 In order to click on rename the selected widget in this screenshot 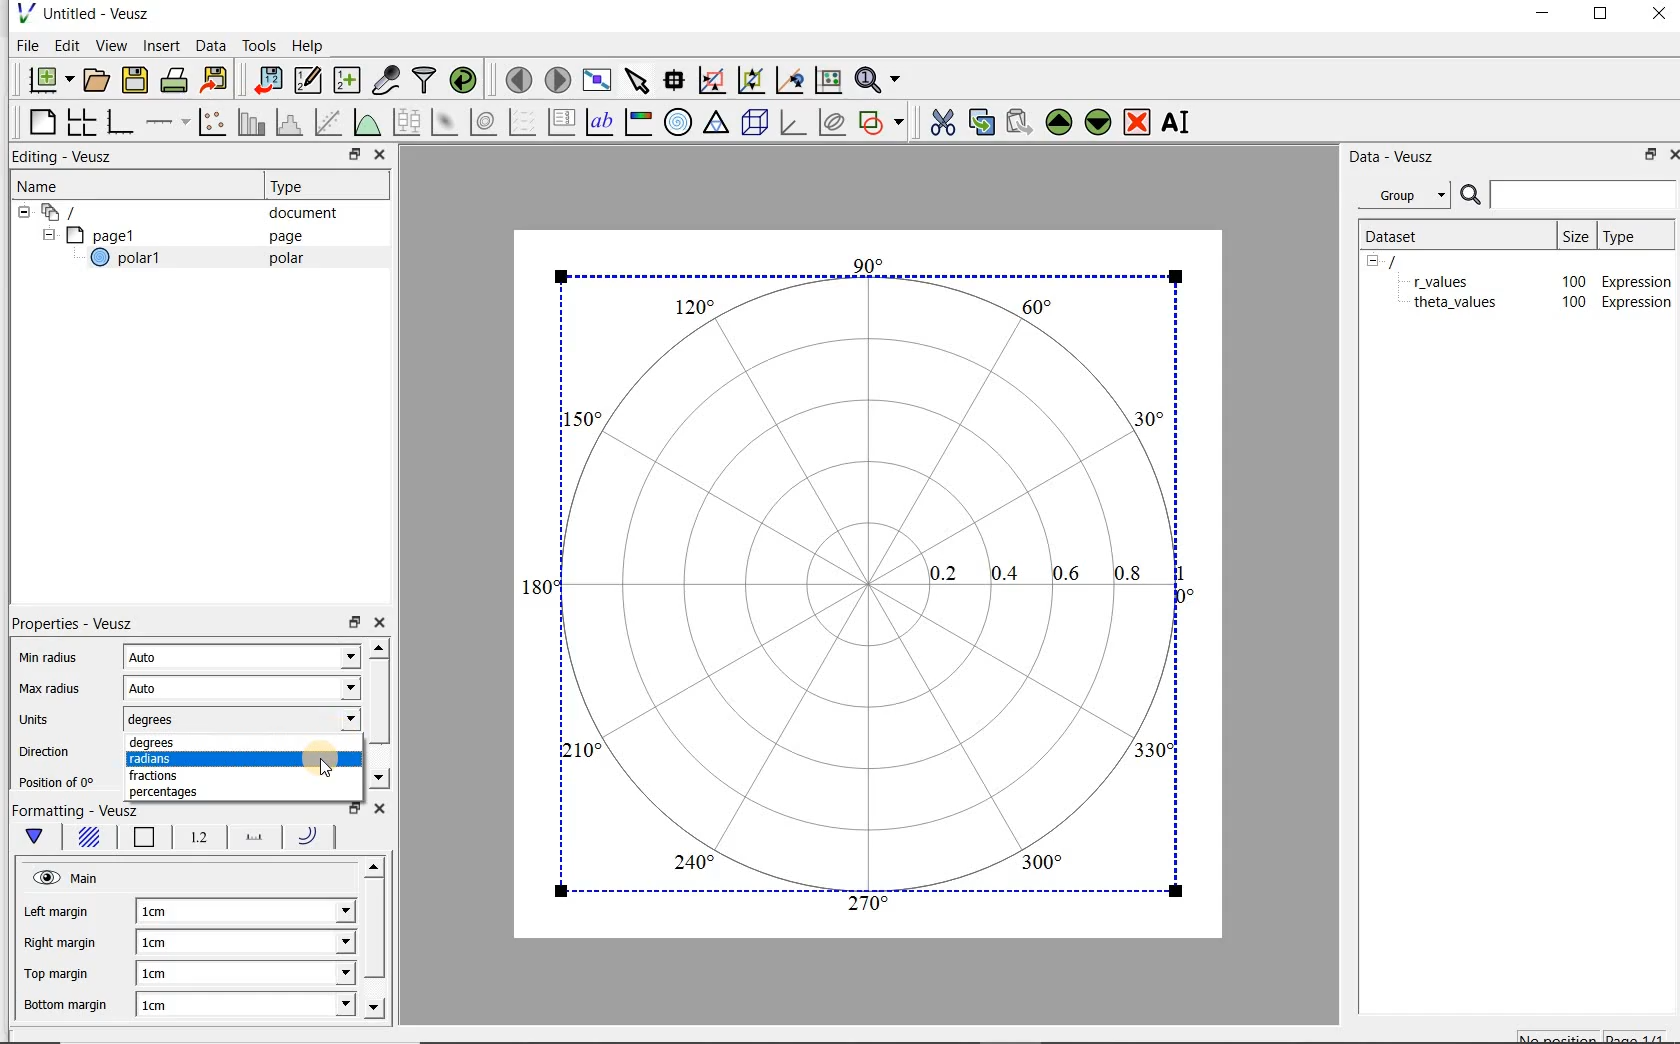, I will do `click(1180, 122)`.